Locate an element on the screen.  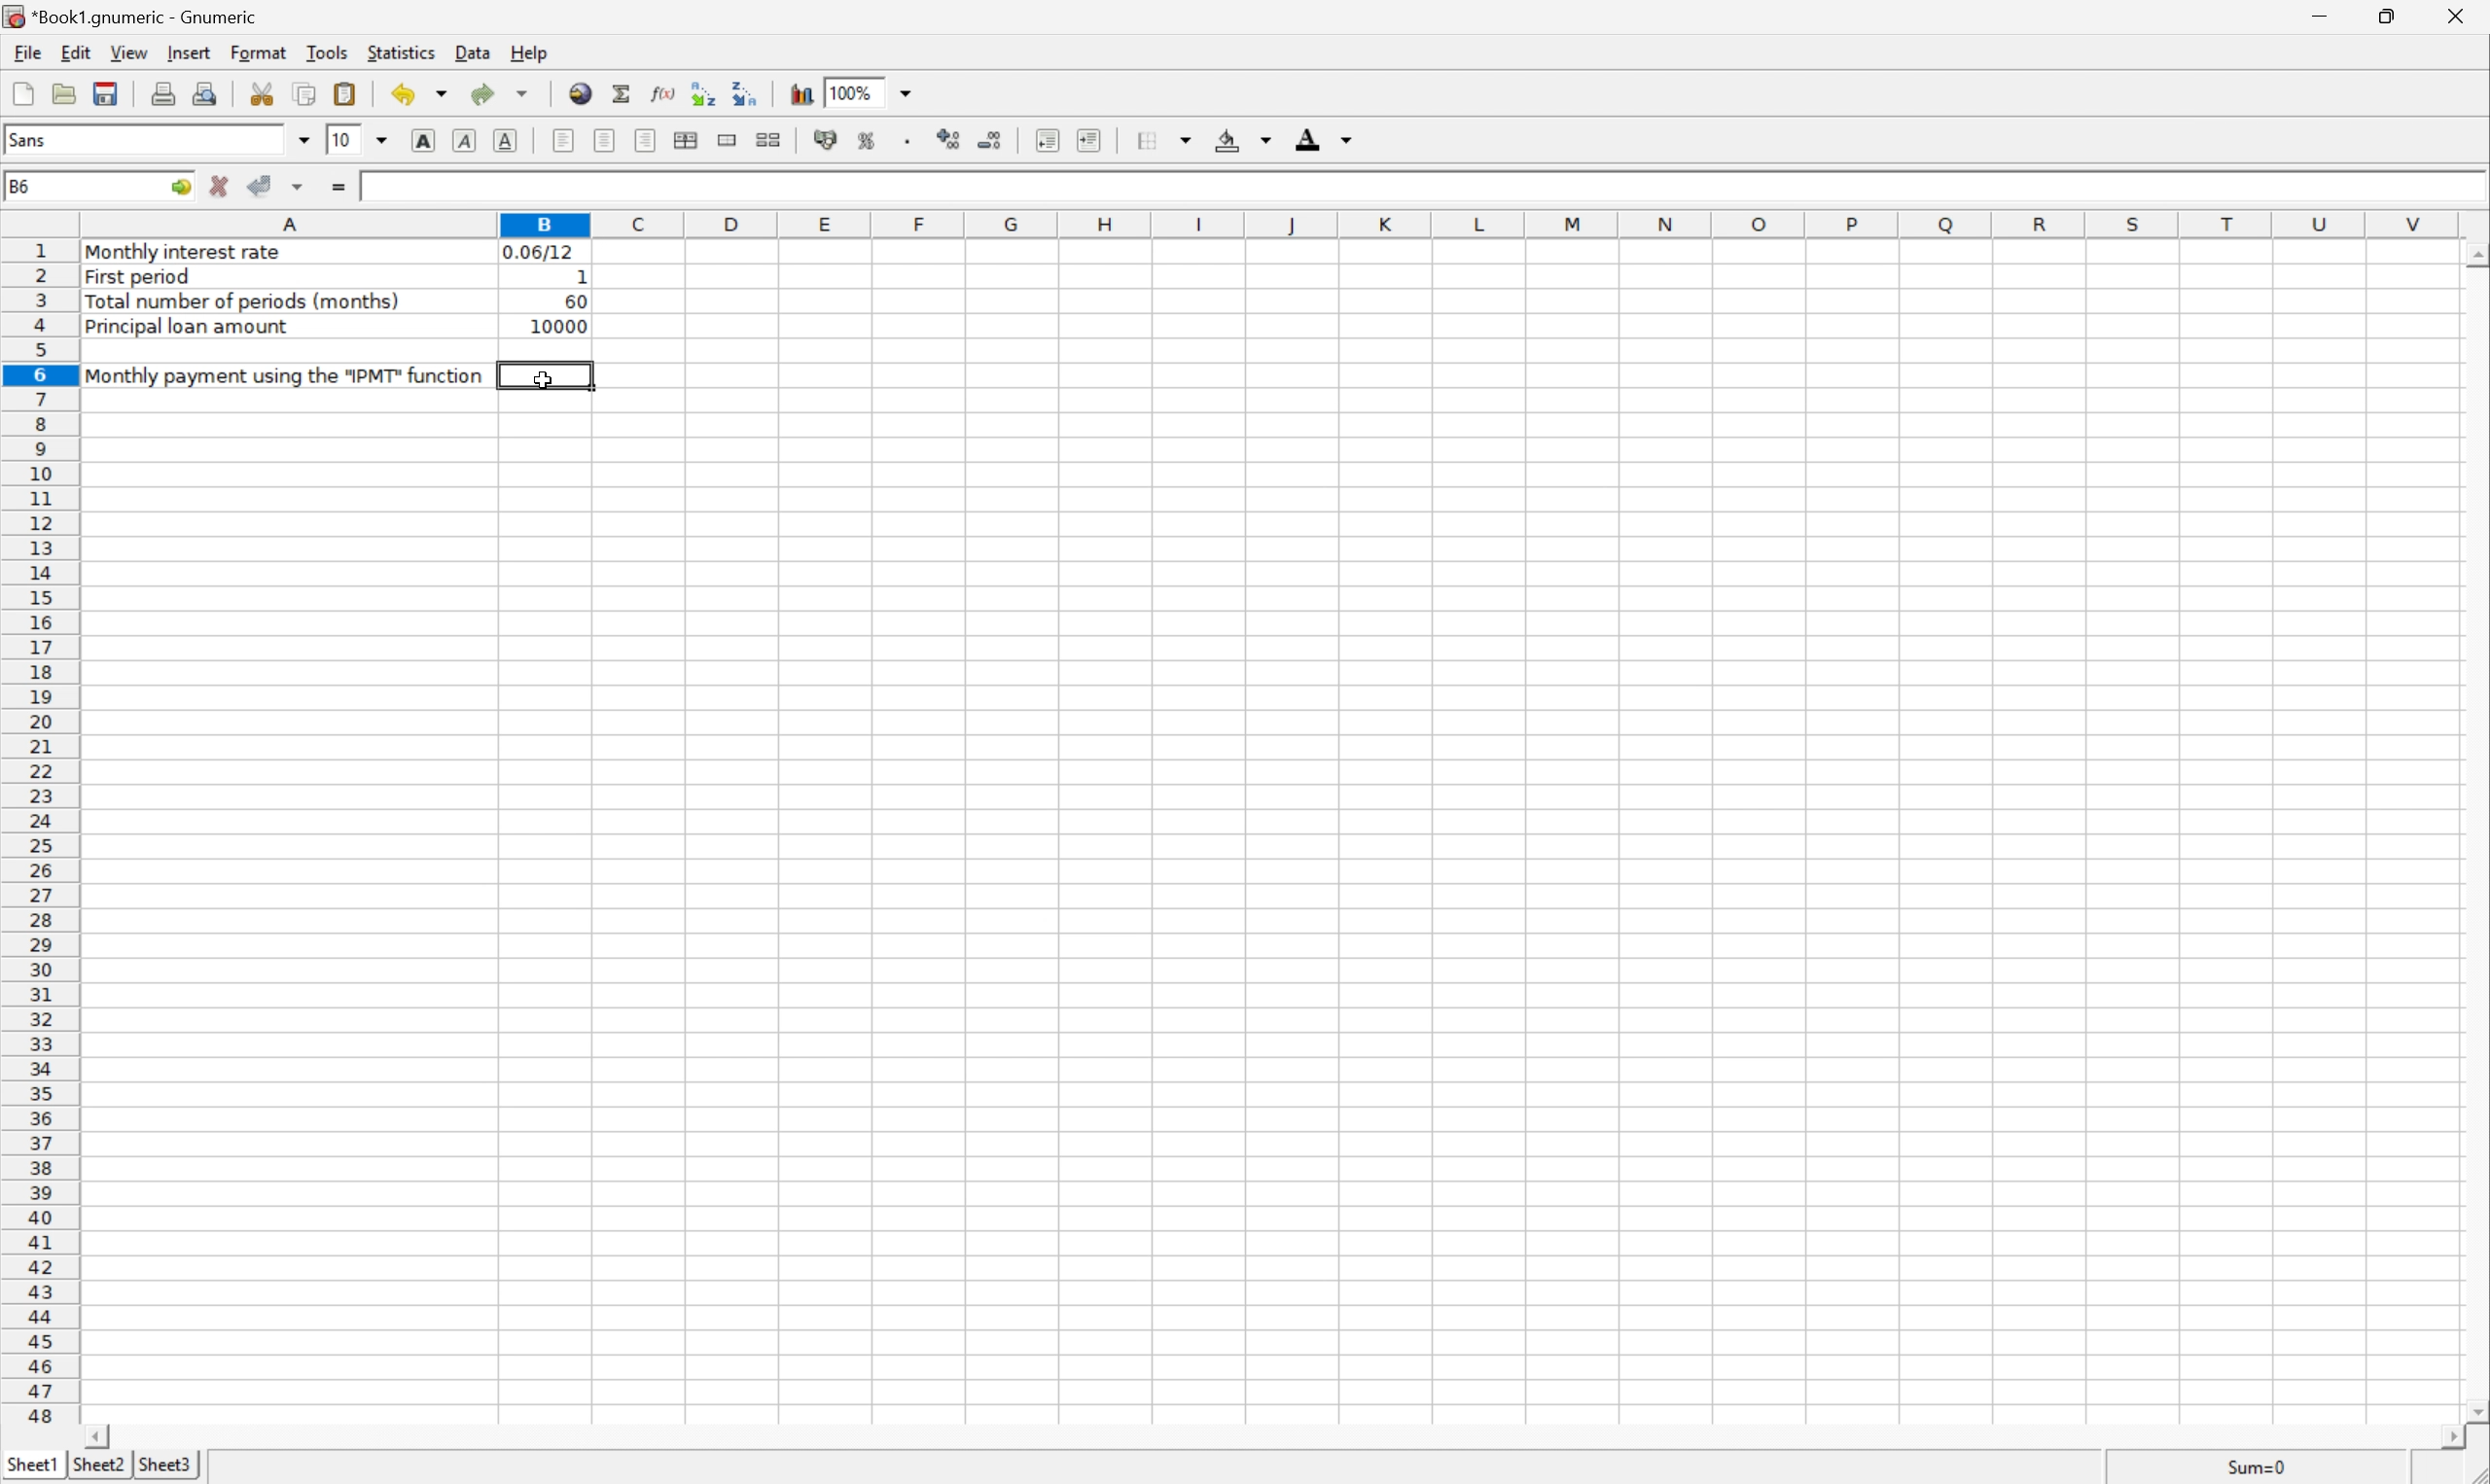
Tools is located at coordinates (332, 53).